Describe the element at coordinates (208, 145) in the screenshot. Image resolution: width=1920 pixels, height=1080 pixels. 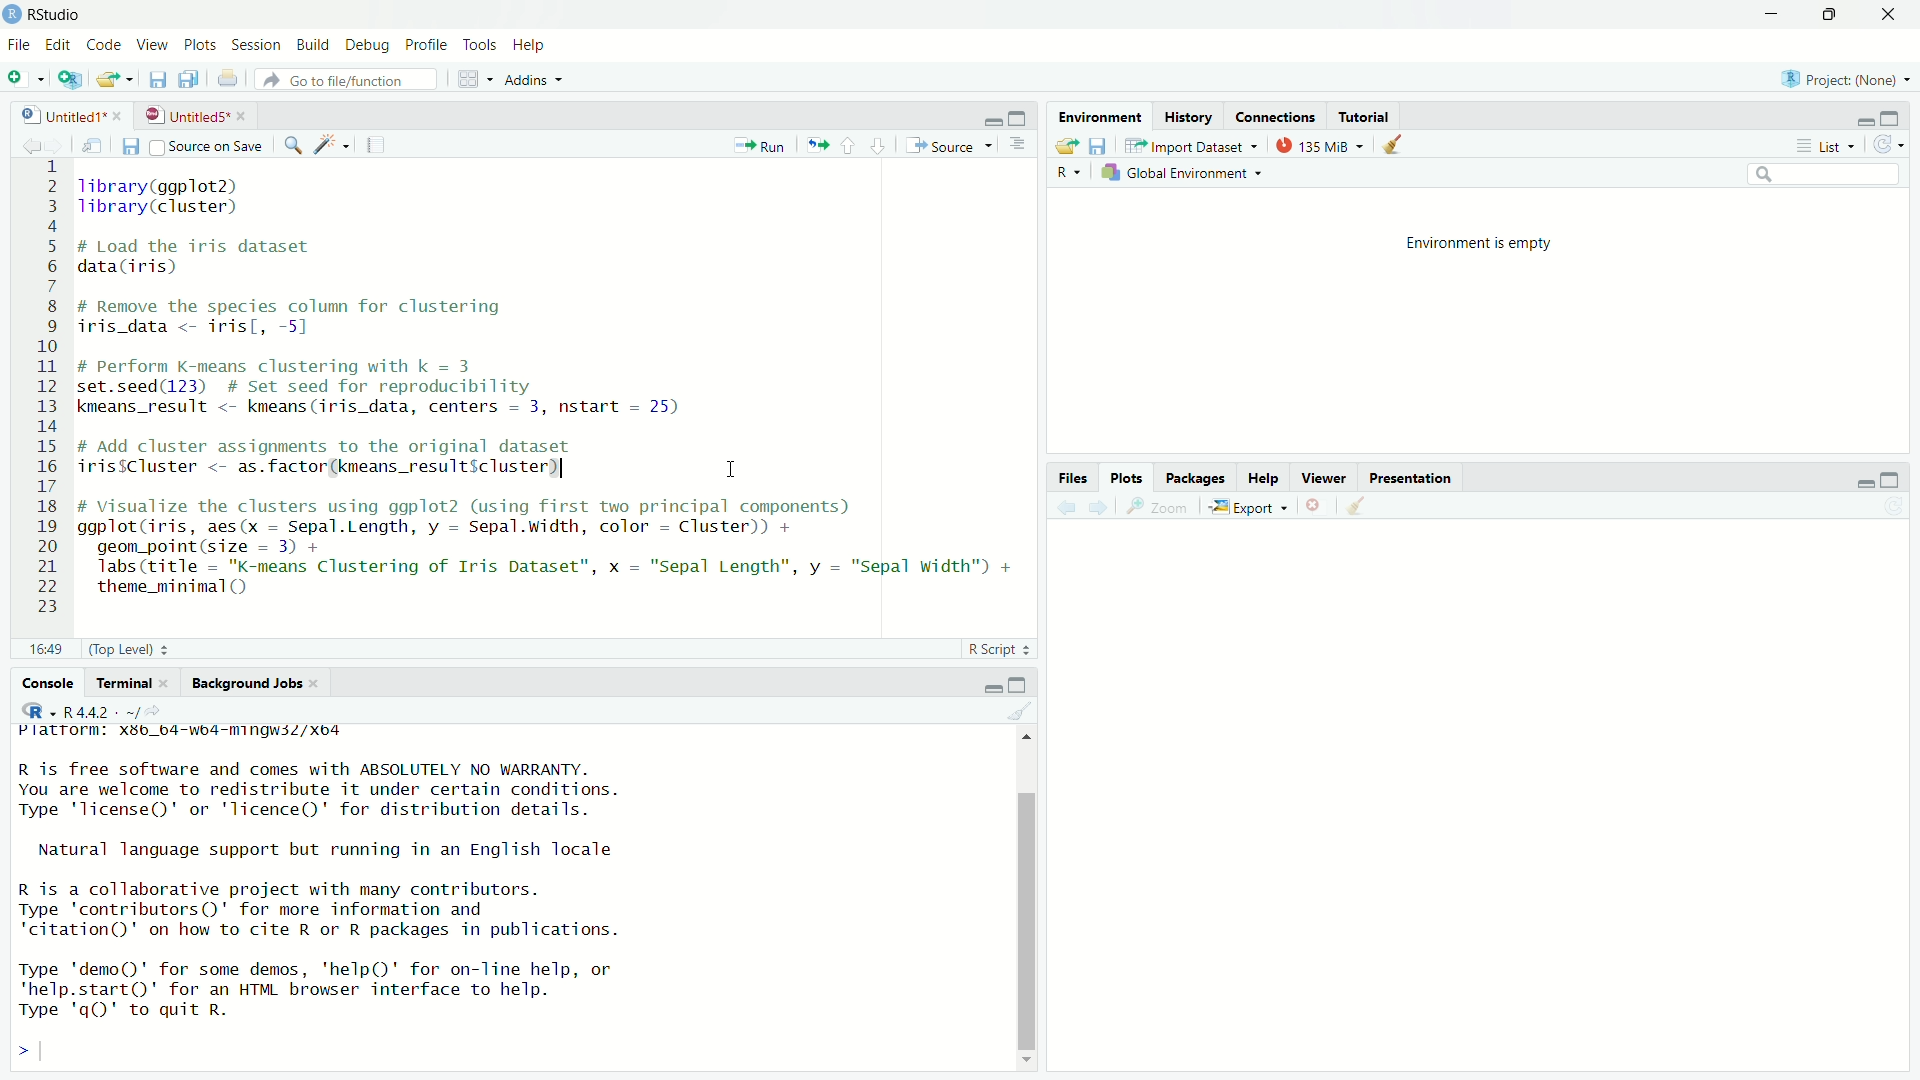
I see `source on save` at that location.